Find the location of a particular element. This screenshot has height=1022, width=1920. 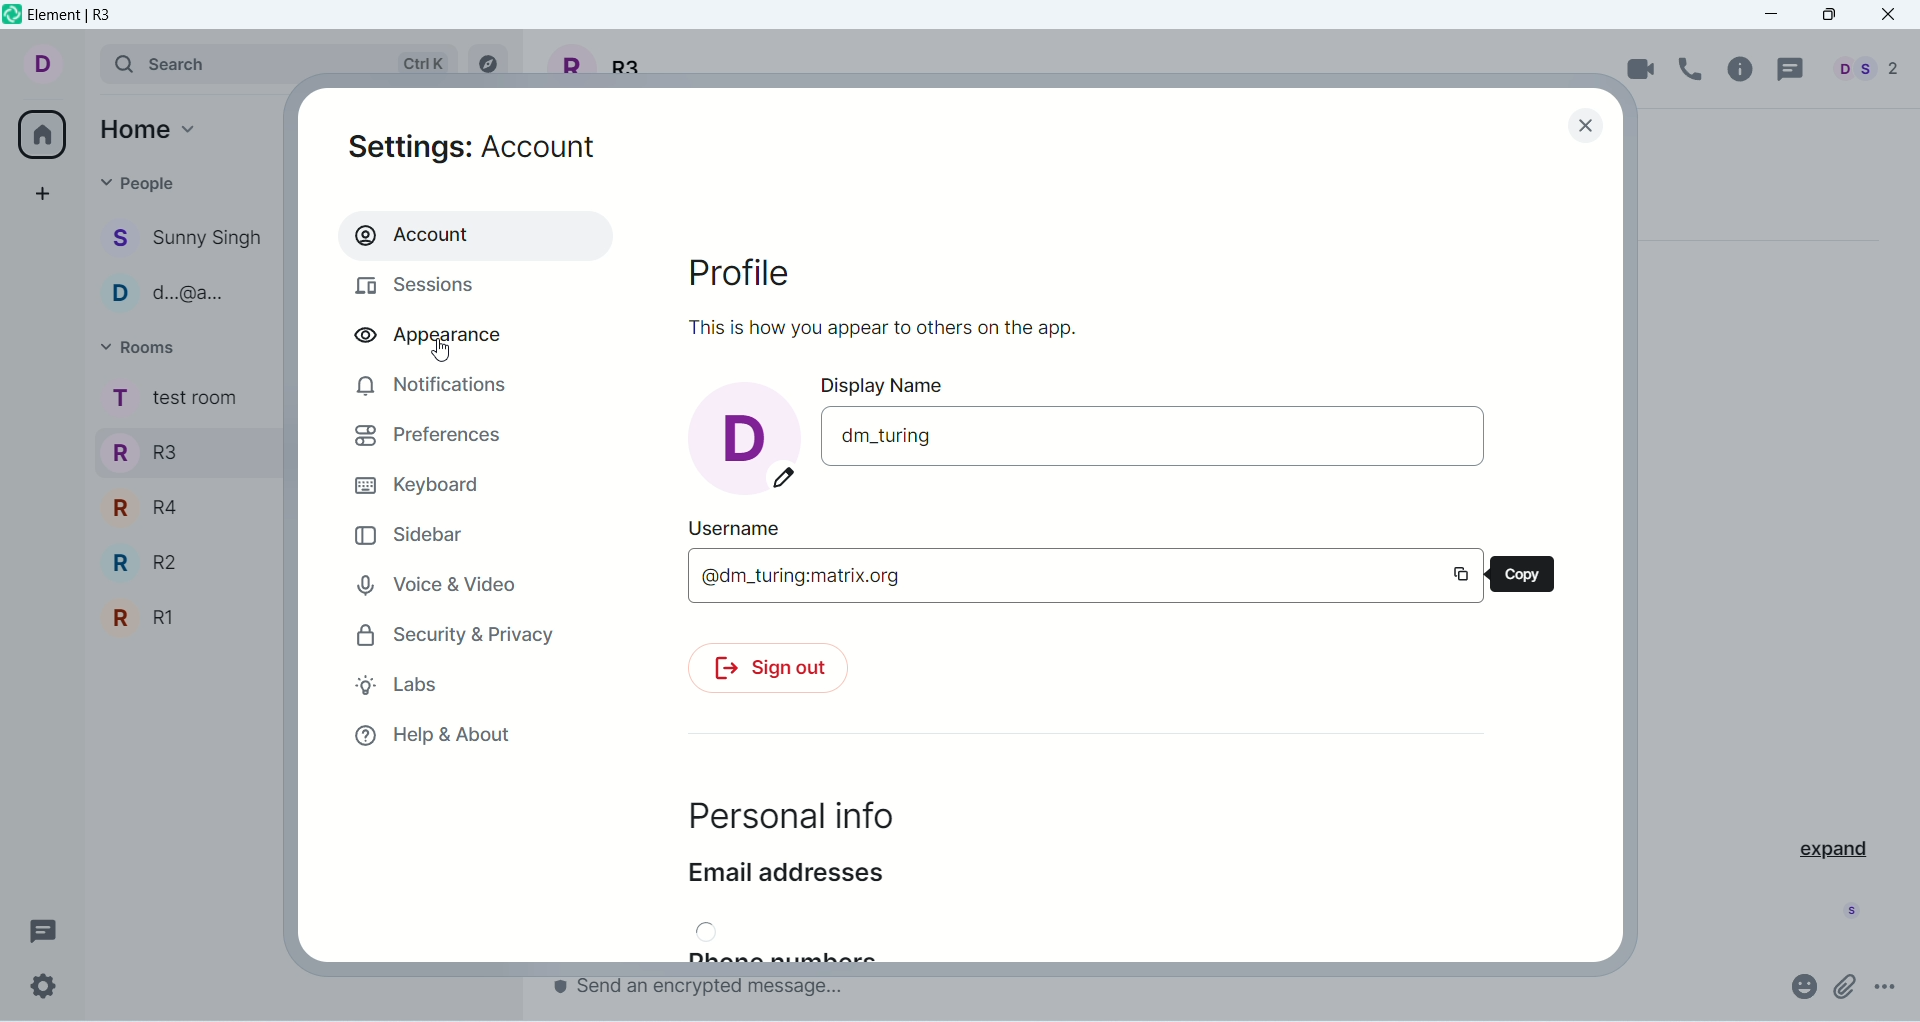

R4 is located at coordinates (183, 505).